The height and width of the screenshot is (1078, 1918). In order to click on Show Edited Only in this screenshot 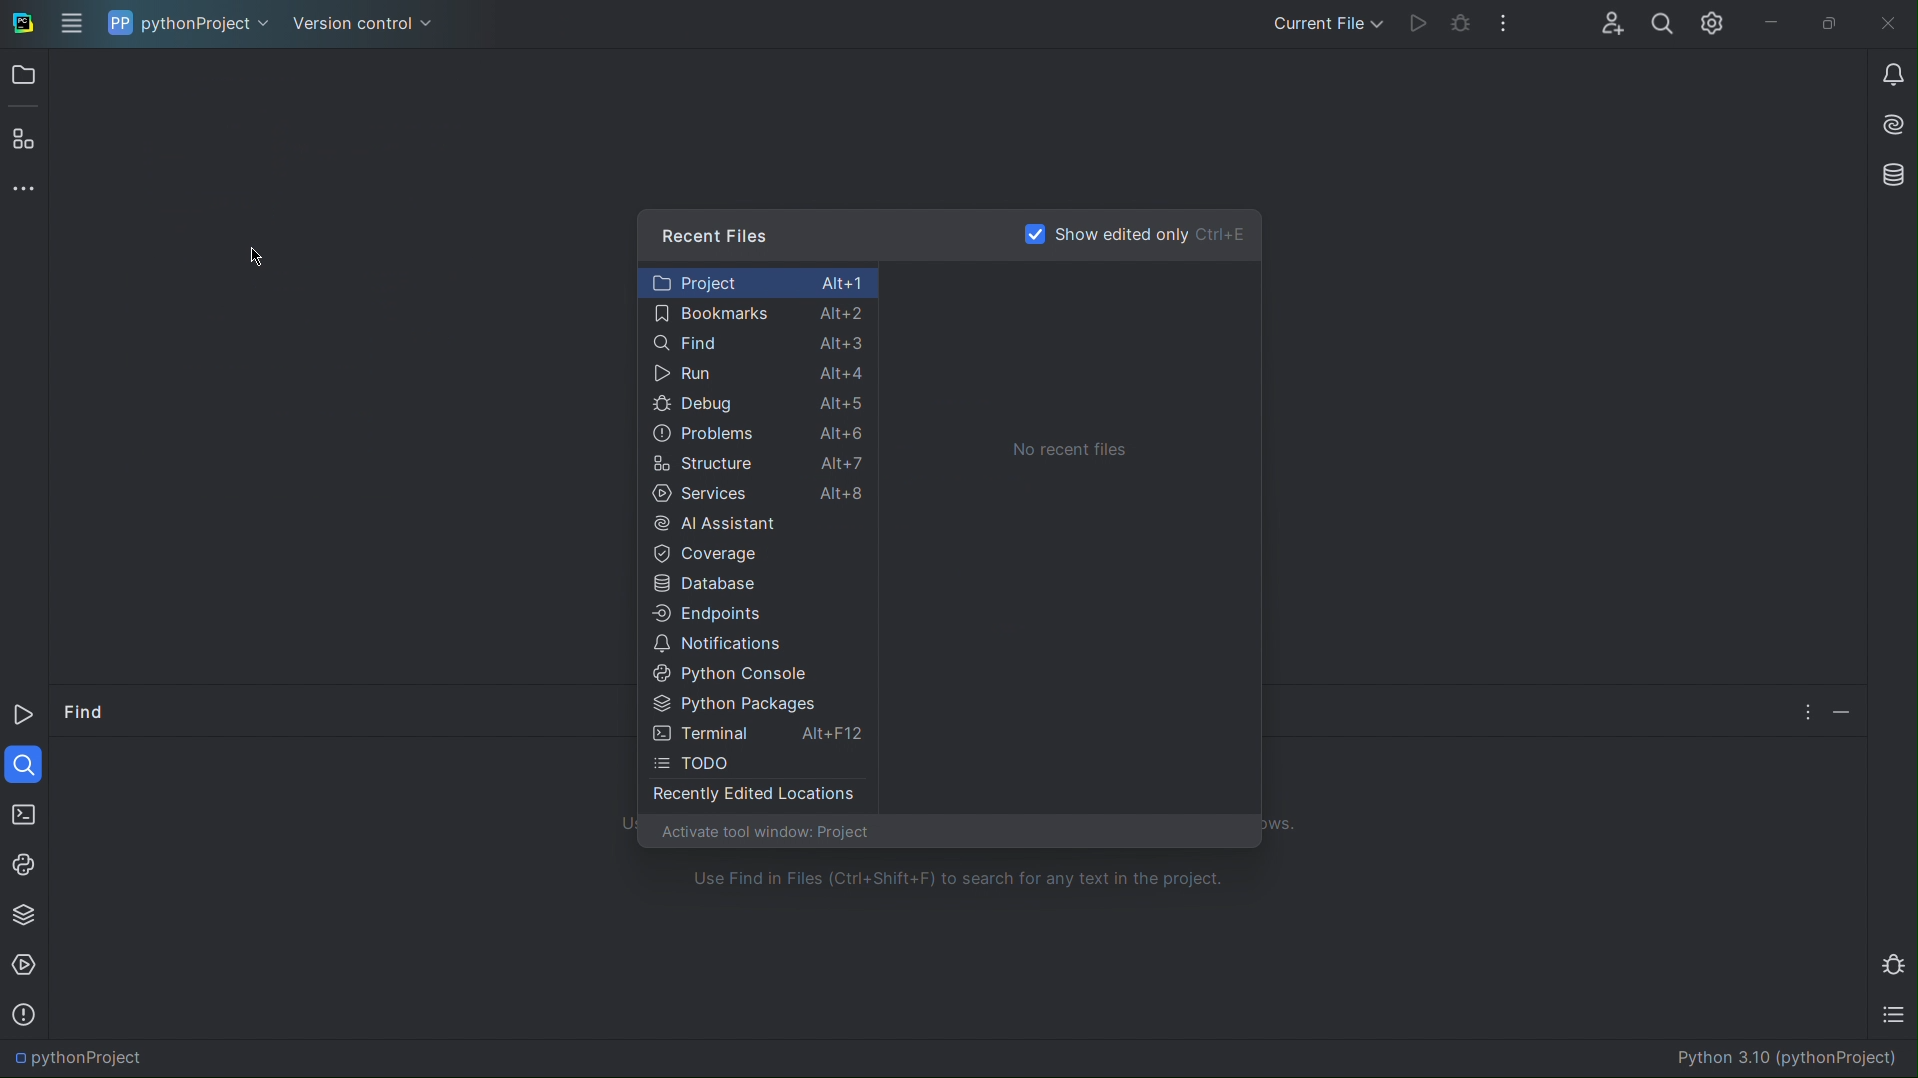, I will do `click(1135, 233)`.